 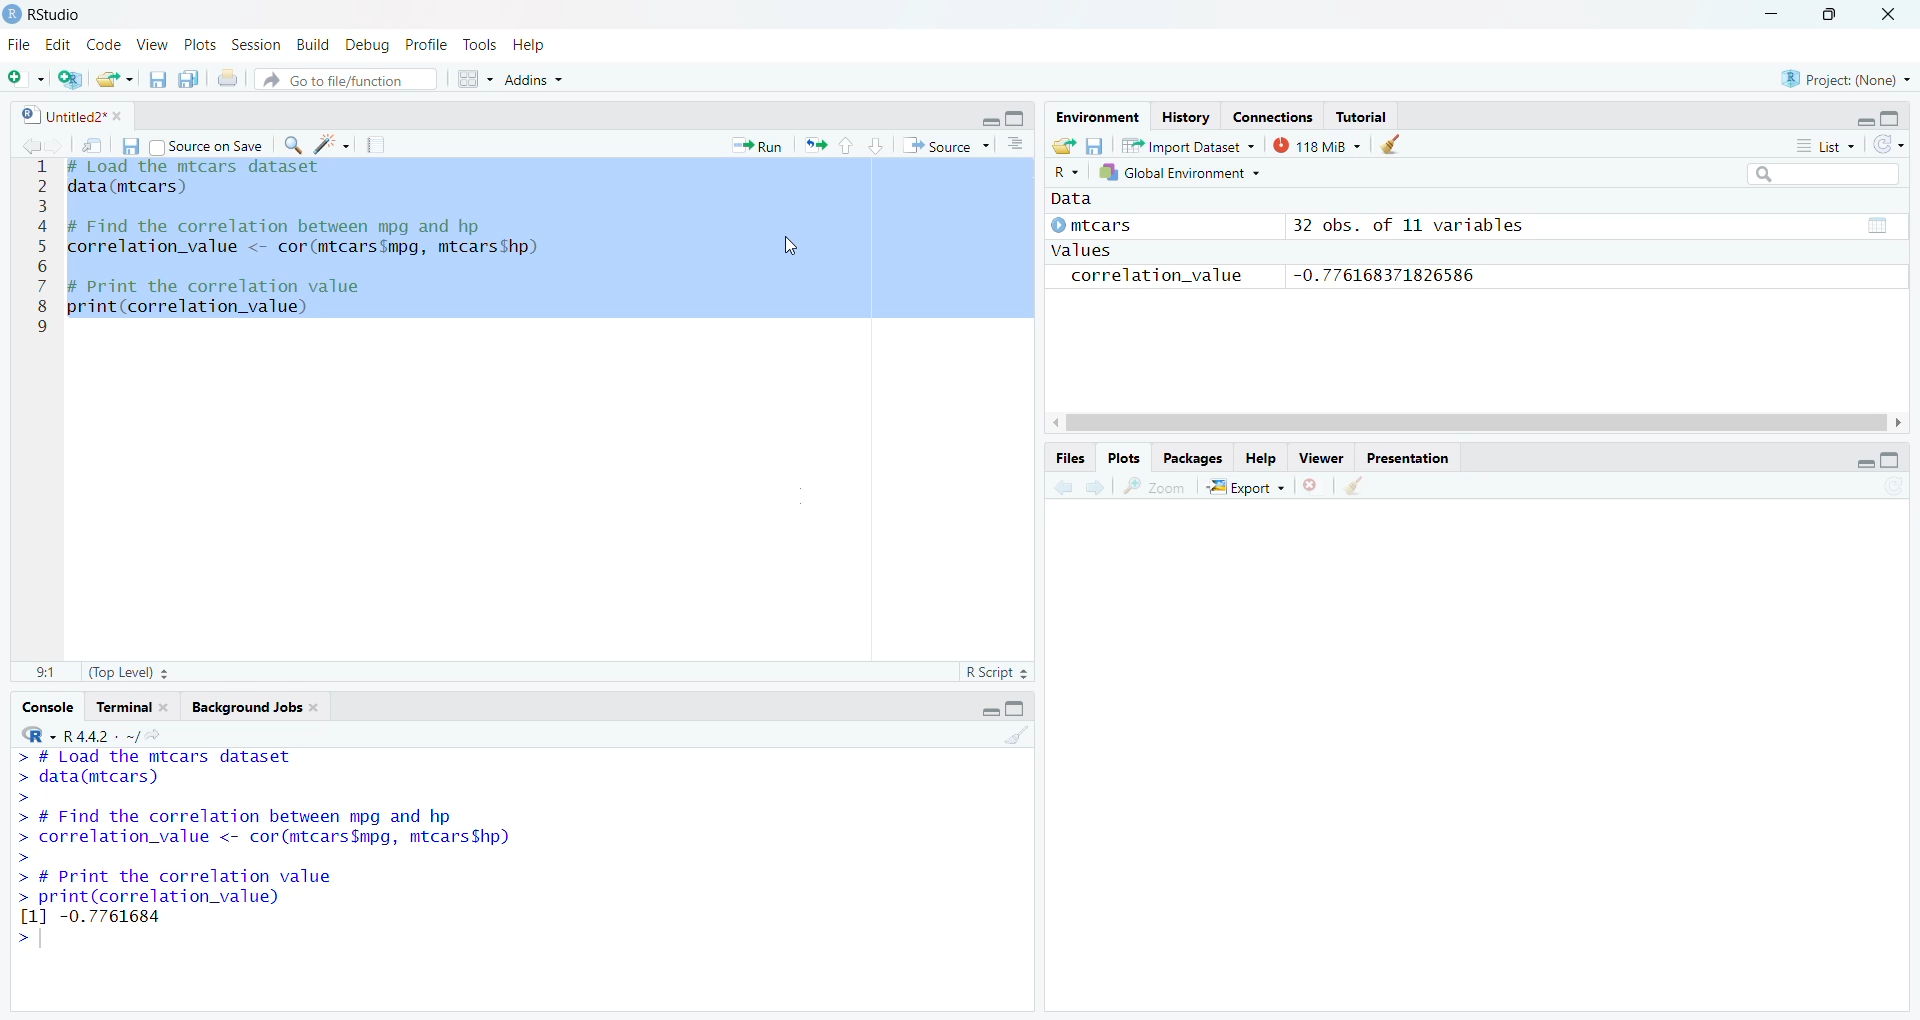 I want to click on Go forward to the next source location (Ctrl + F10), so click(x=1096, y=487).